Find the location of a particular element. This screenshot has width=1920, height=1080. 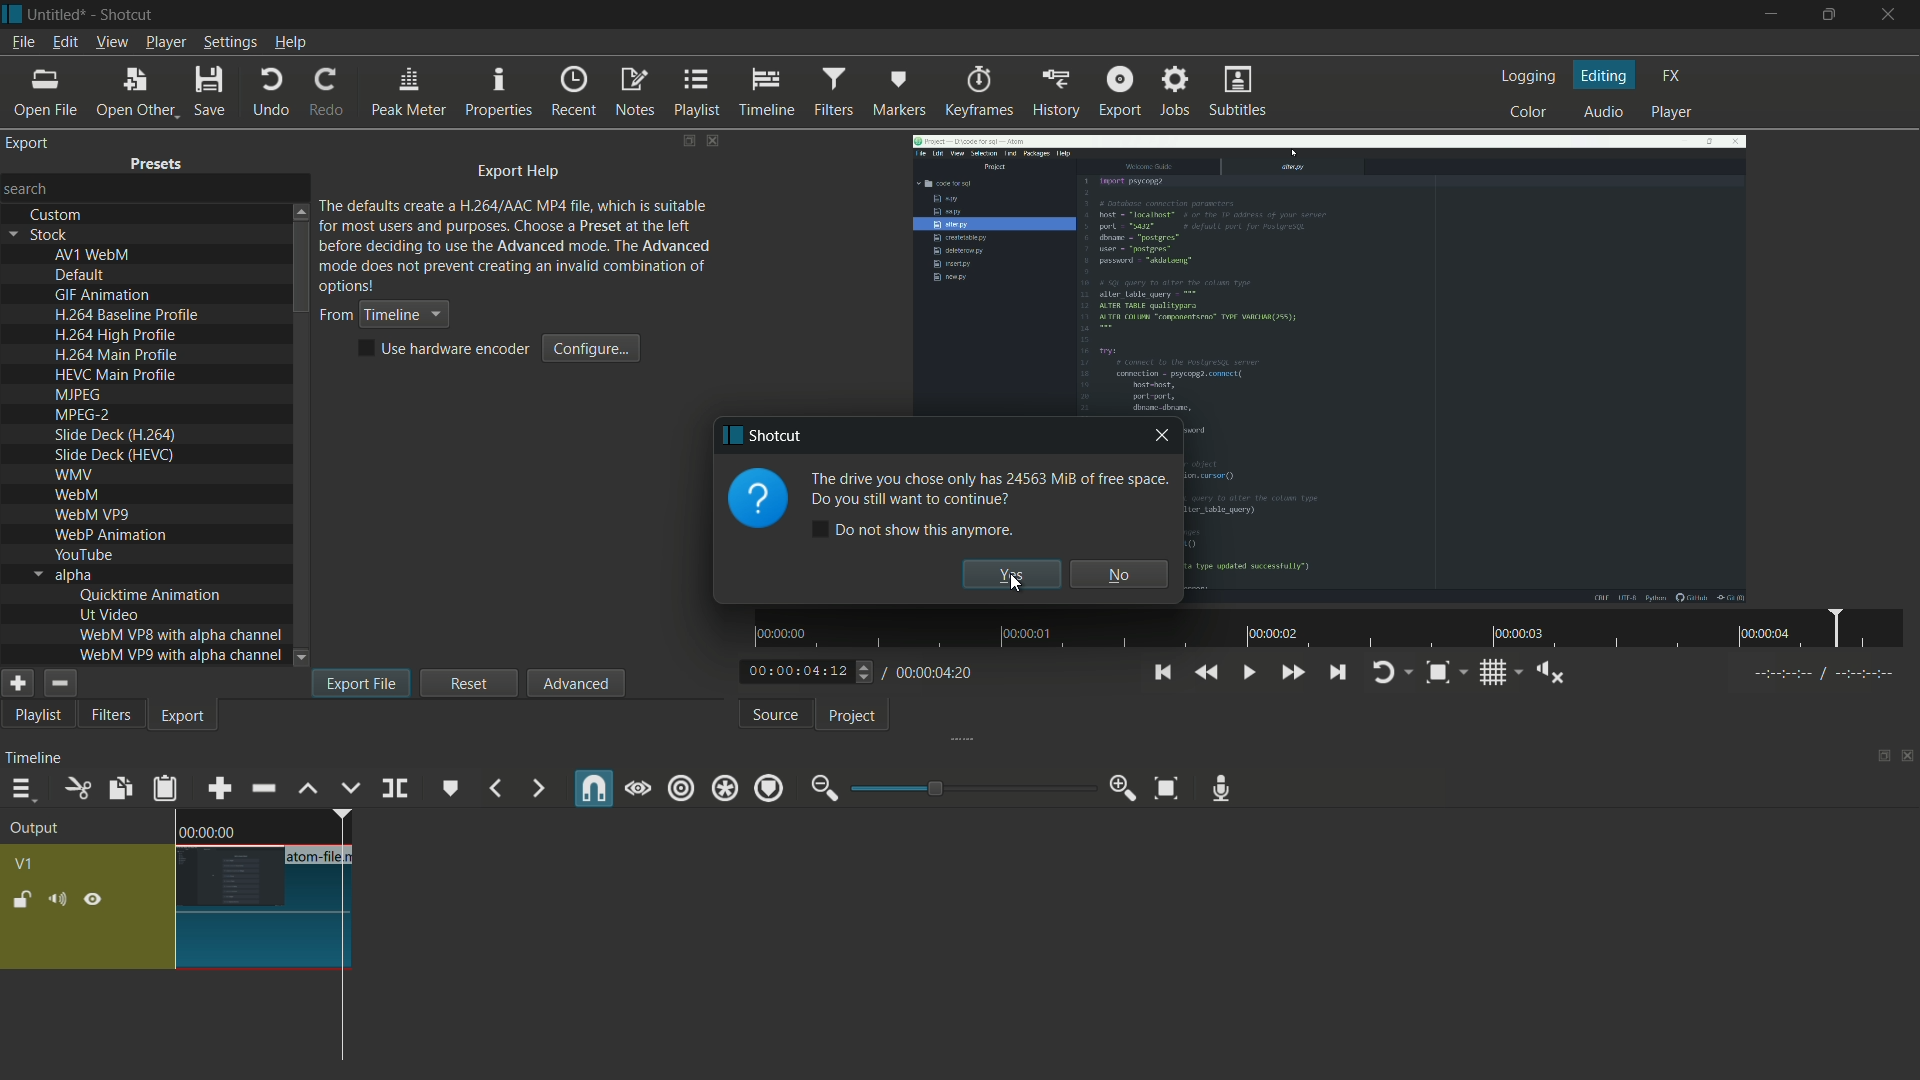

history is located at coordinates (1059, 93).